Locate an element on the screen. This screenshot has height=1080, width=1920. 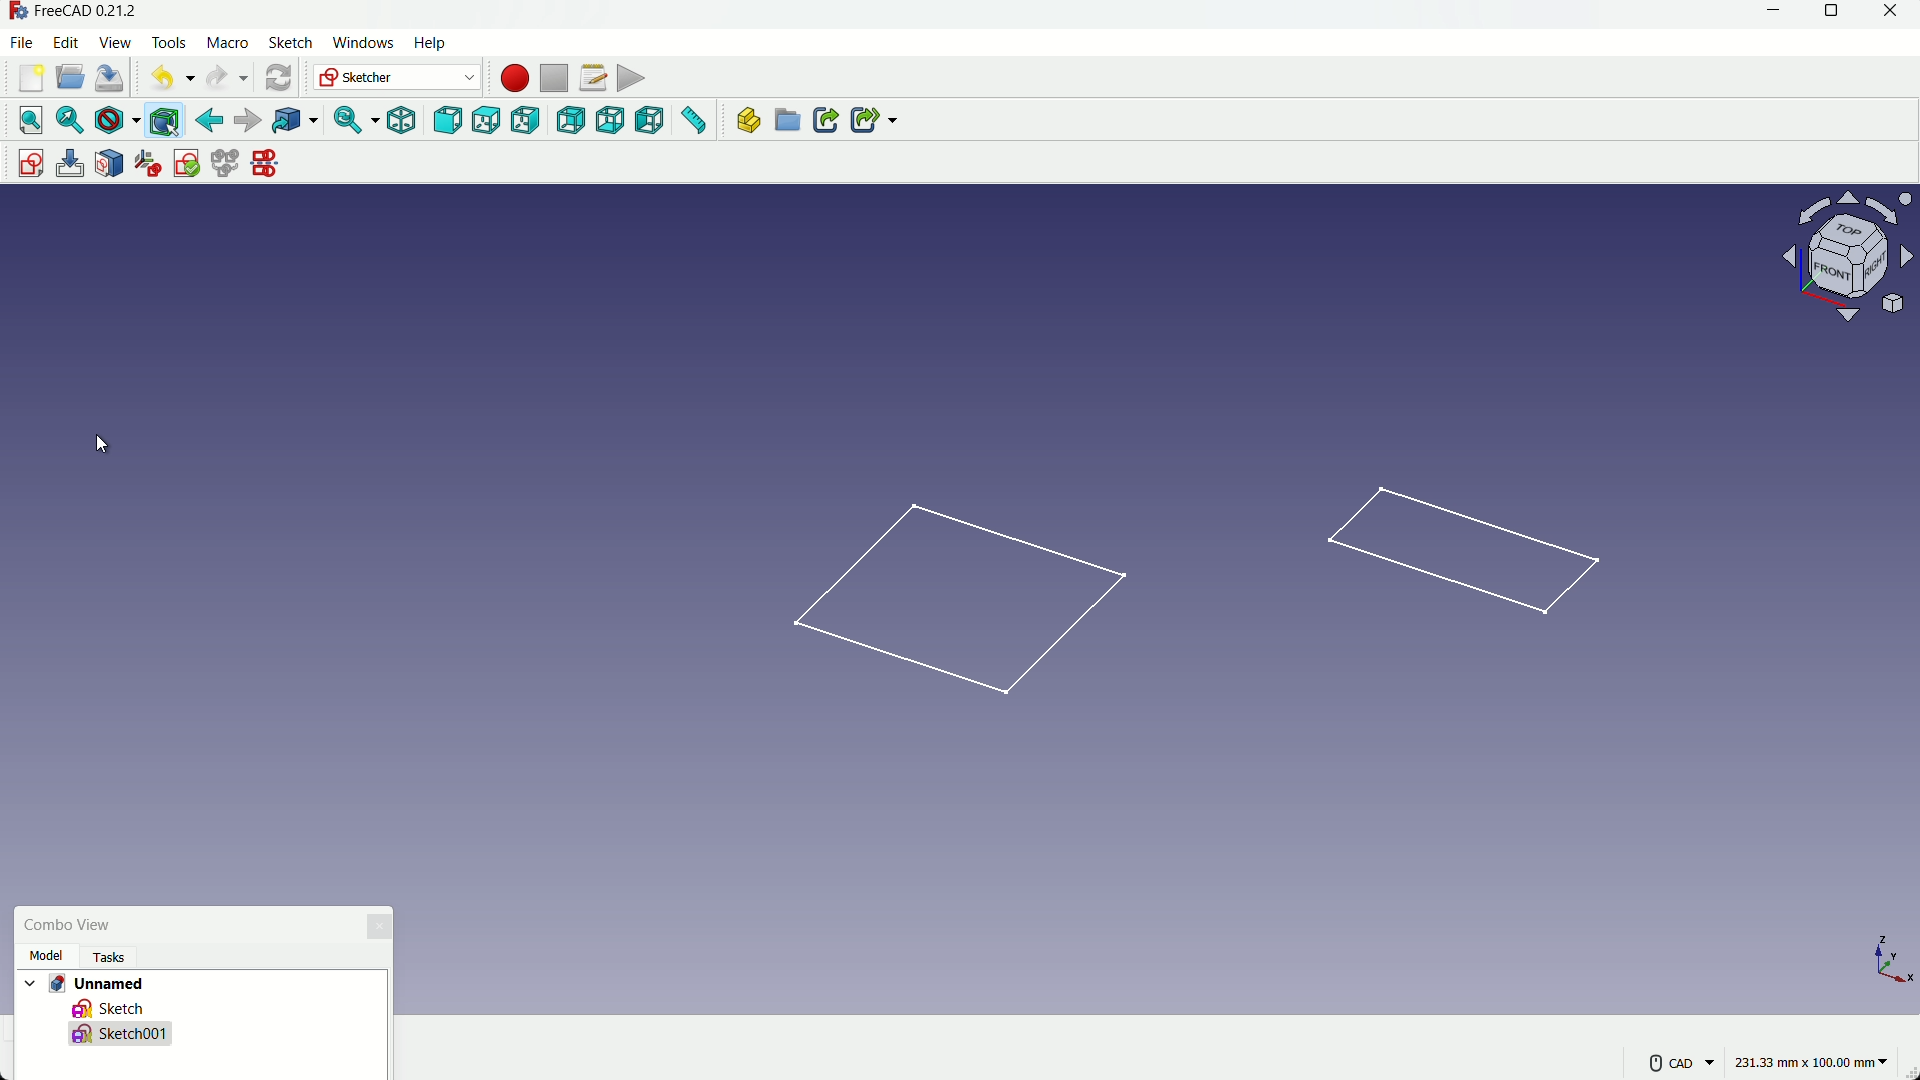
create sub link is located at coordinates (873, 120).